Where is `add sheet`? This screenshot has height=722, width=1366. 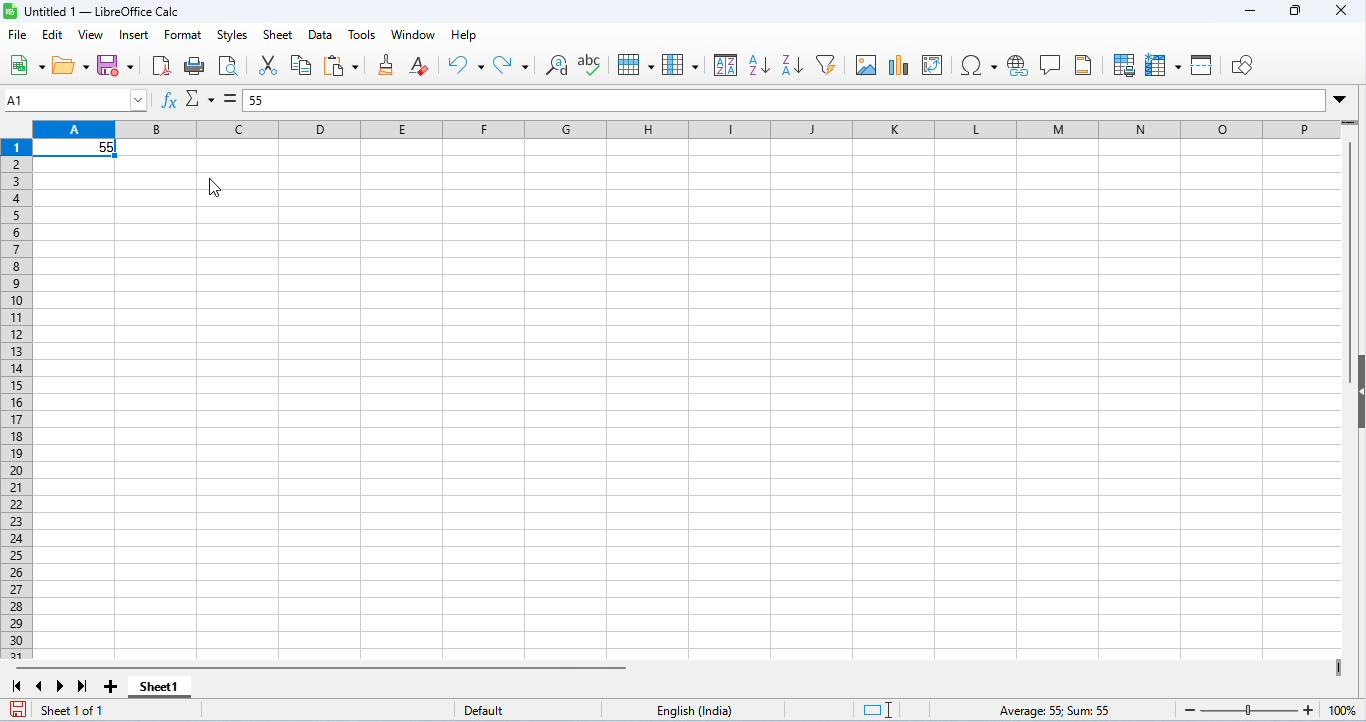
add sheet is located at coordinates (111, 685).